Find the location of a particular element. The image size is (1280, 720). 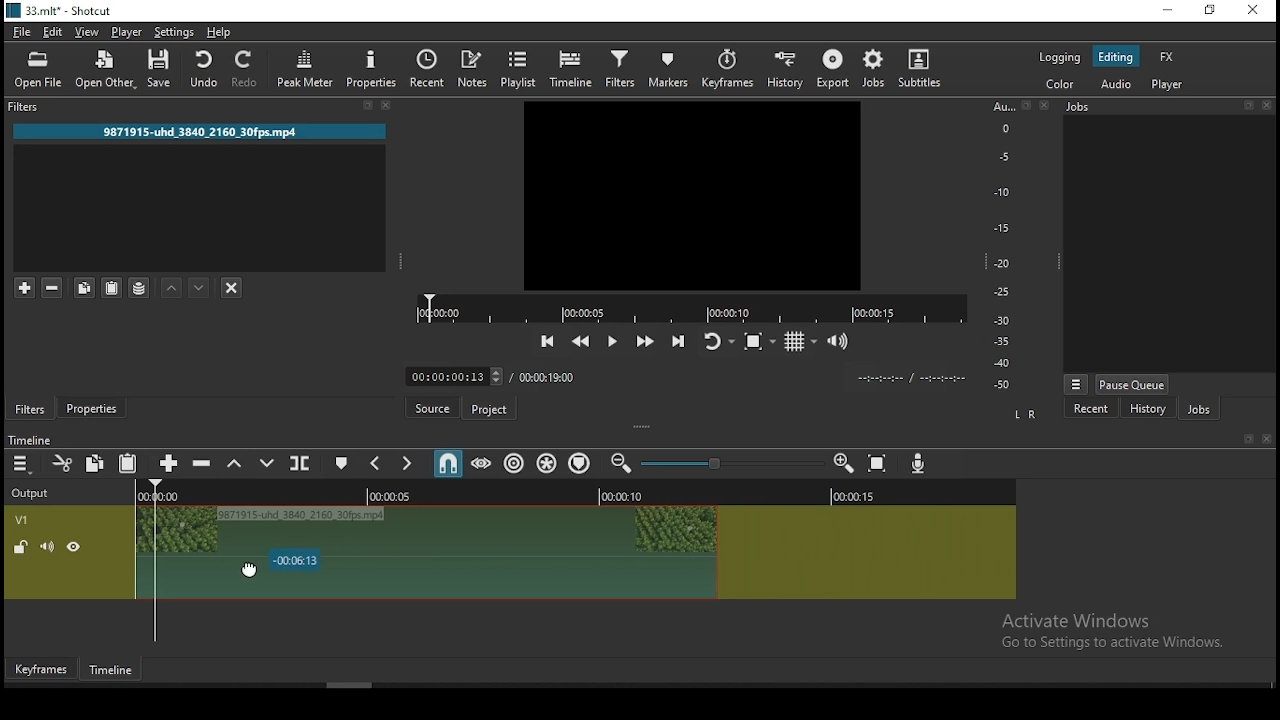

filters is located at coordinates (619, 70).